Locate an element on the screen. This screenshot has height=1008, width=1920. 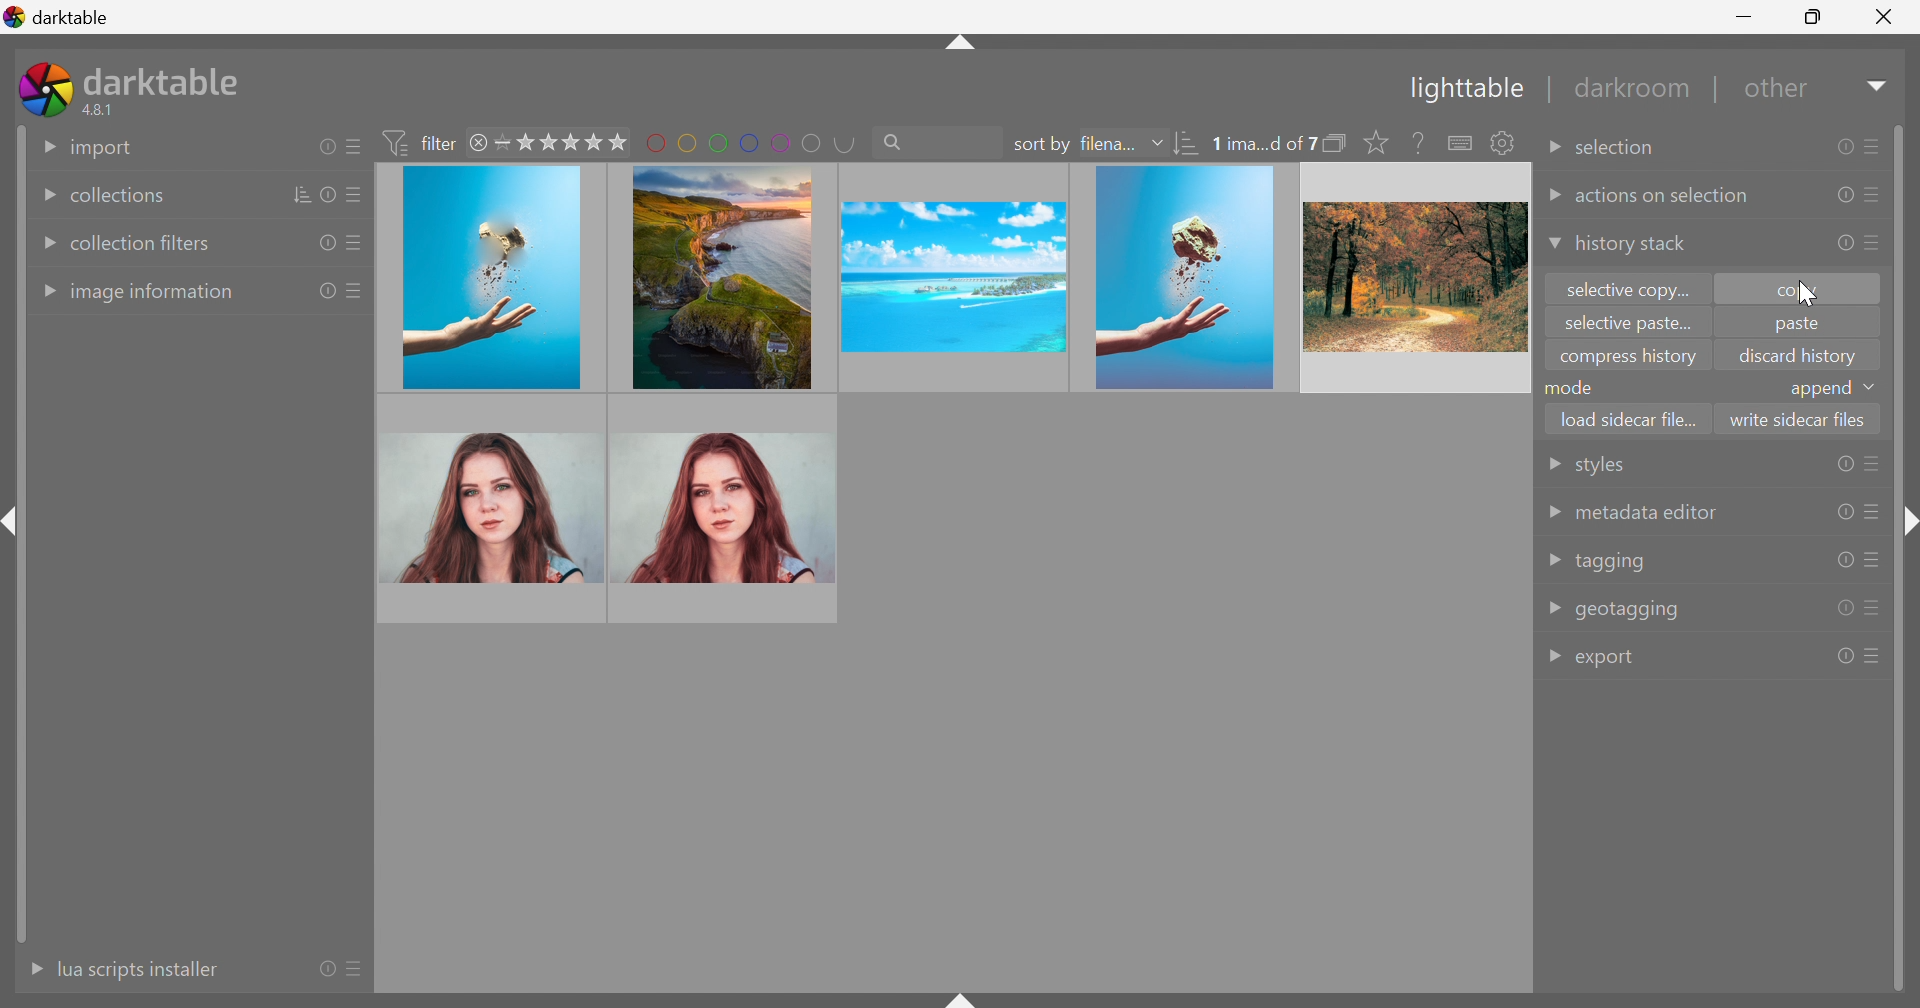
reset is located at coordinates (327, 968).